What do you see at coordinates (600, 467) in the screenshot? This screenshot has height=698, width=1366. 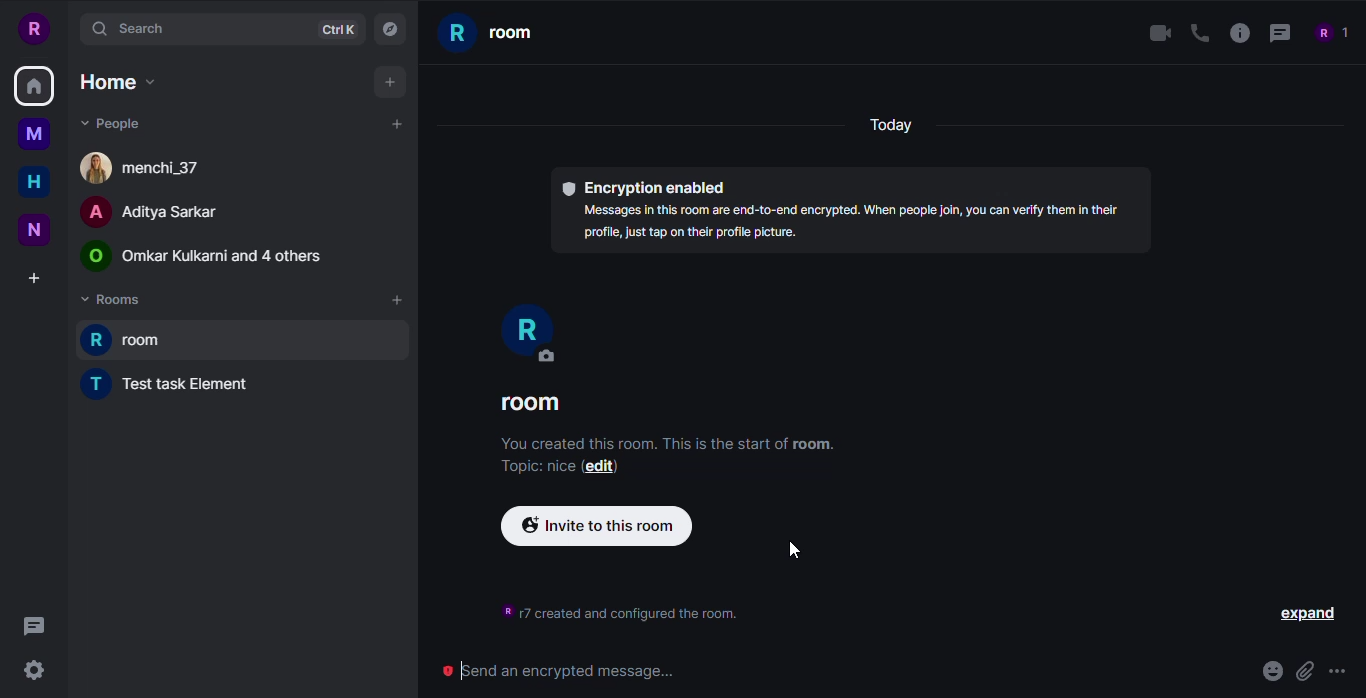 I see `edit` at bounding box center [600, 467].